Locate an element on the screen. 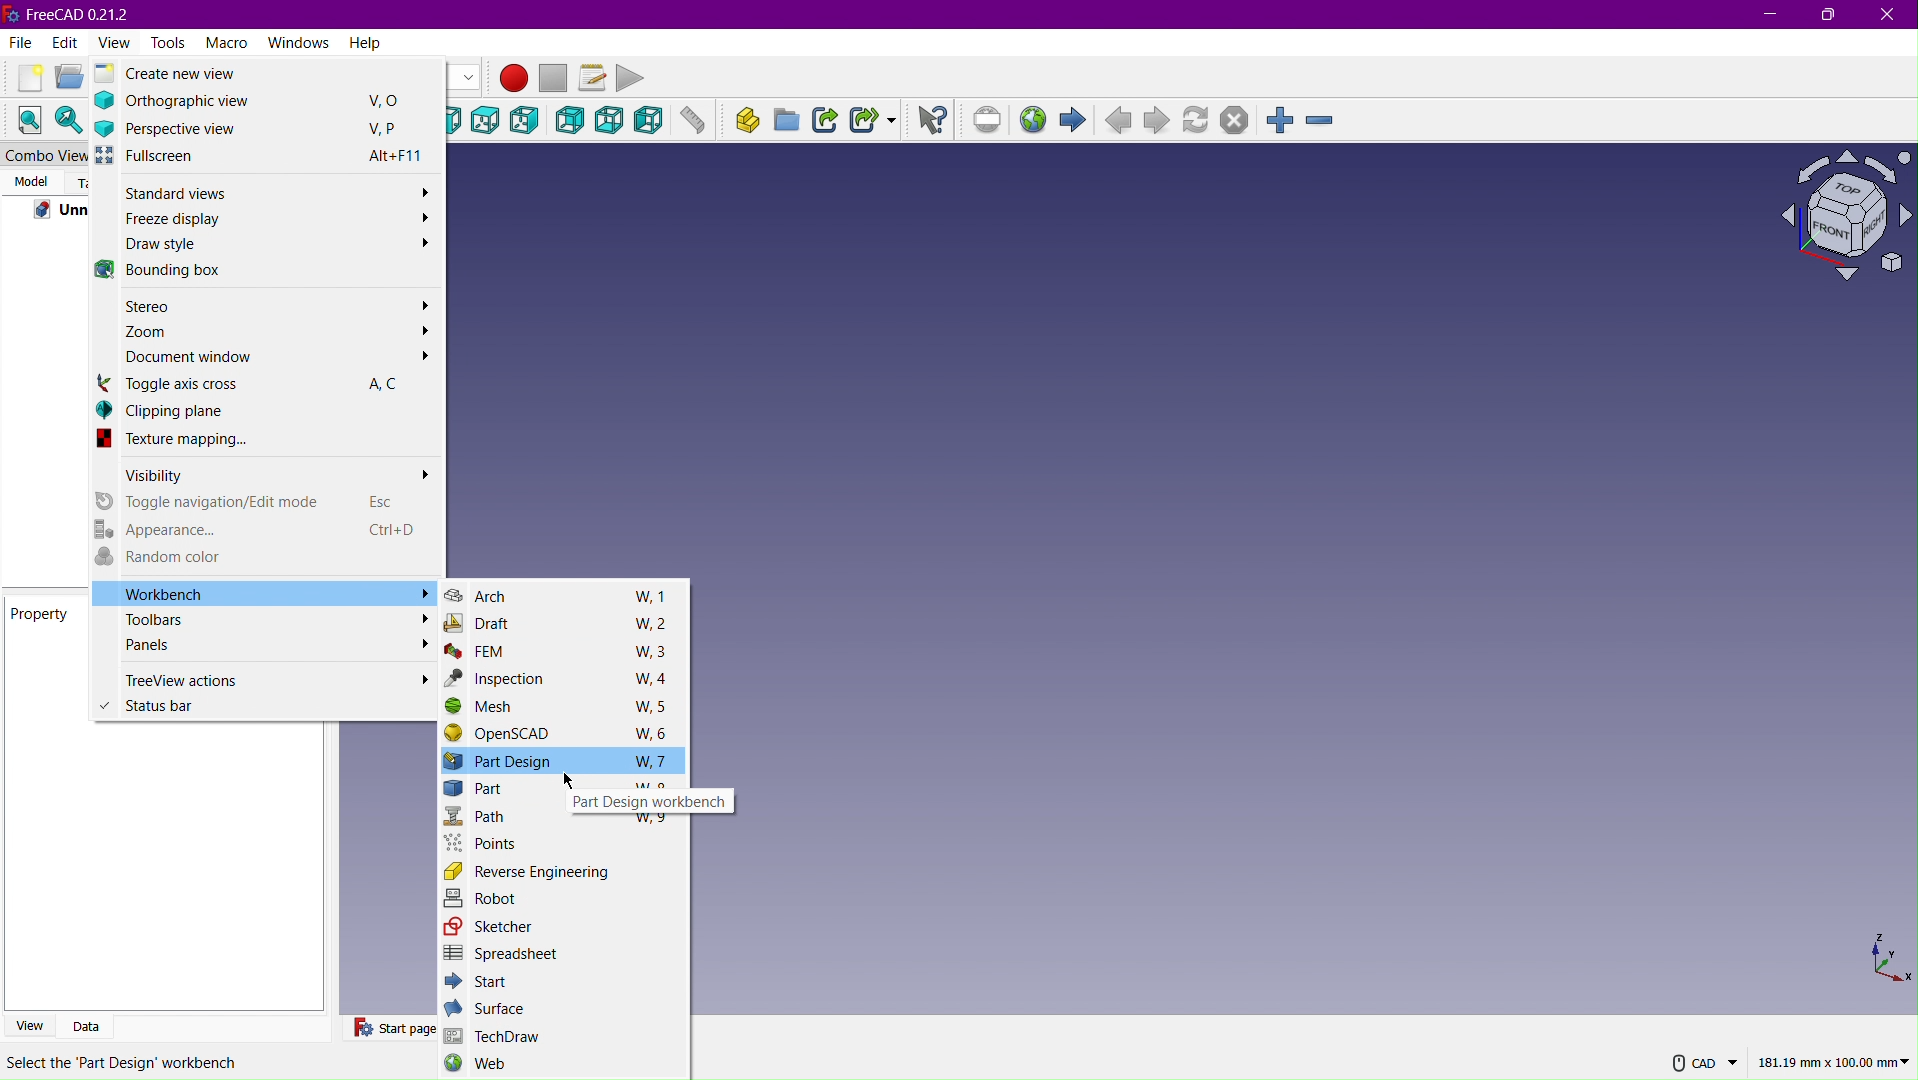 The width and height of the screenshot is (1918, 1080). Make Sub-Link is located at coordinates (873, 124).